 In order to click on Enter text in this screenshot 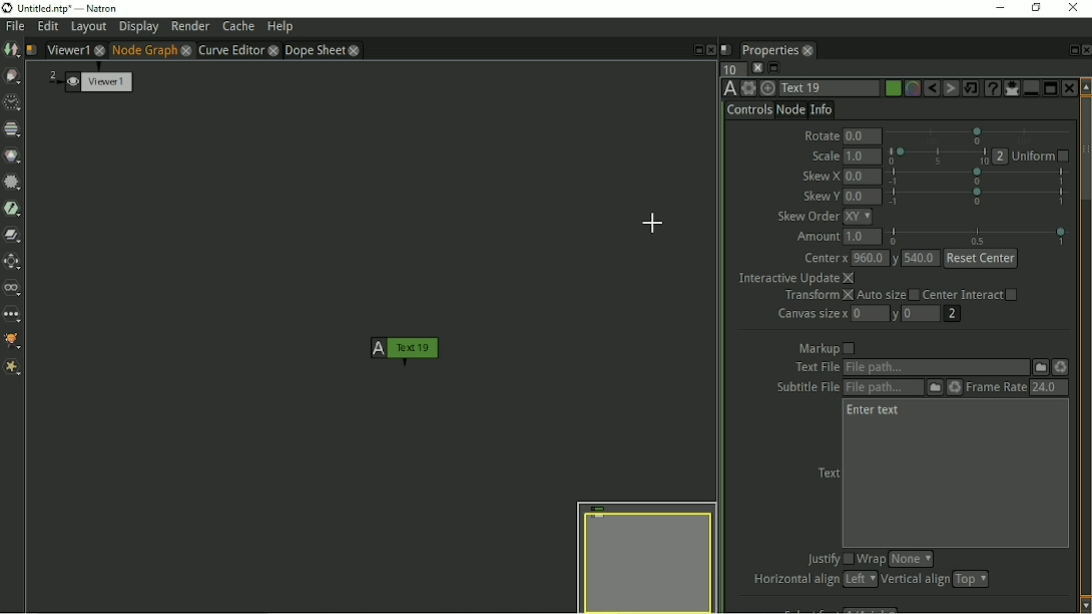, I will do `click(875, 410)`.